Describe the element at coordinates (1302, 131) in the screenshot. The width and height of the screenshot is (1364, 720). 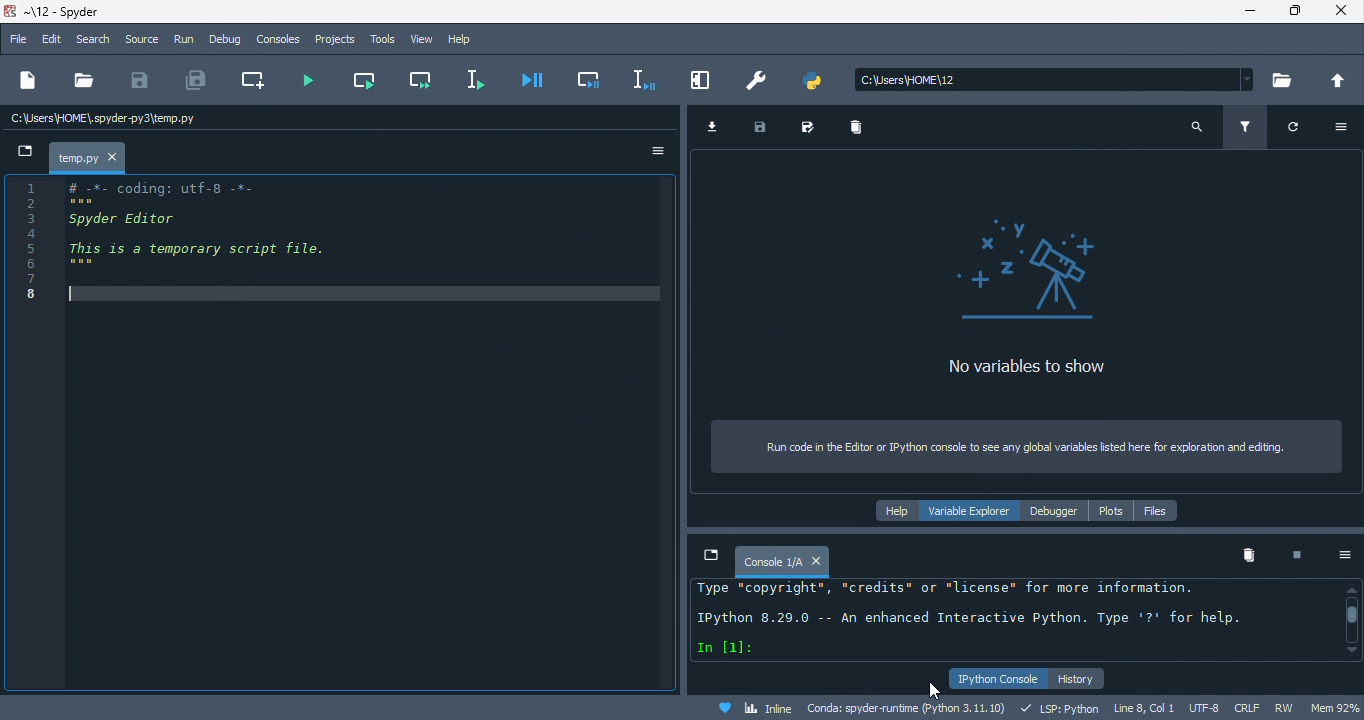
I see `refresh` at that location.